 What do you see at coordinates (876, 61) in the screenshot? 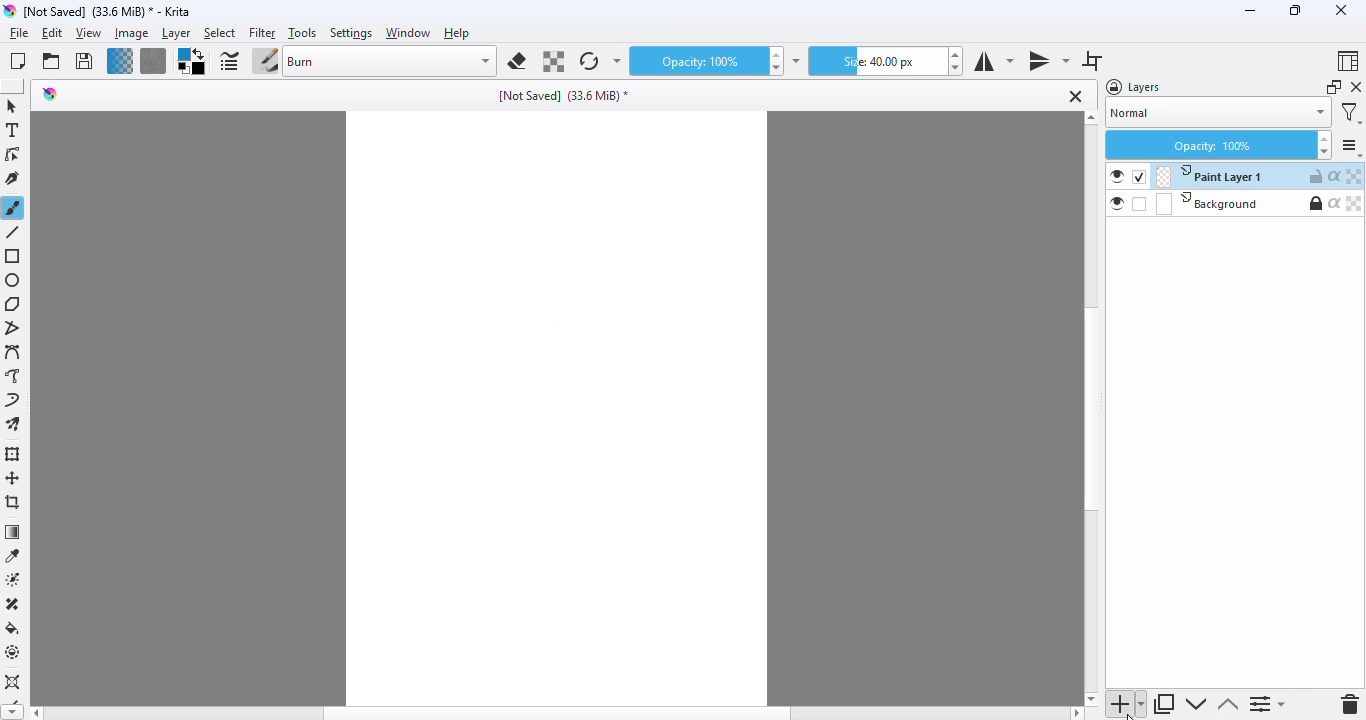
I see `size` at bounding box center [876, 61].